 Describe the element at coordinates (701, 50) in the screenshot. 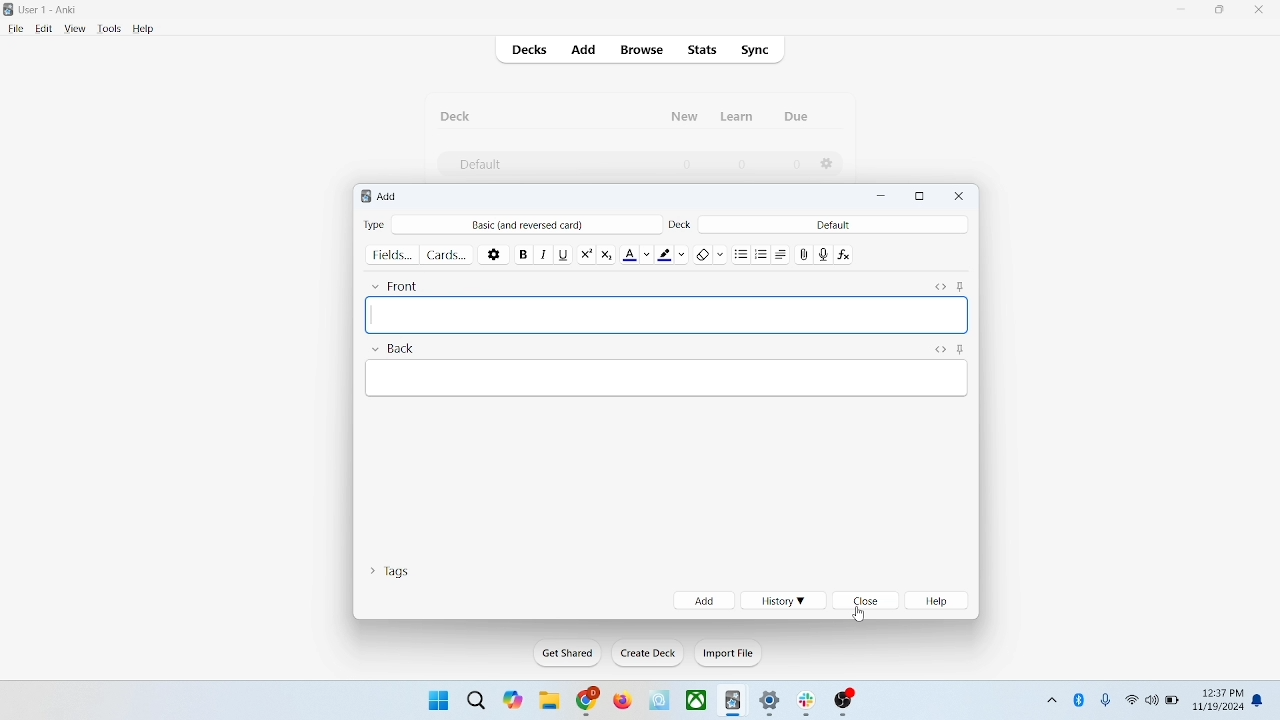

I see `stats` at that location.